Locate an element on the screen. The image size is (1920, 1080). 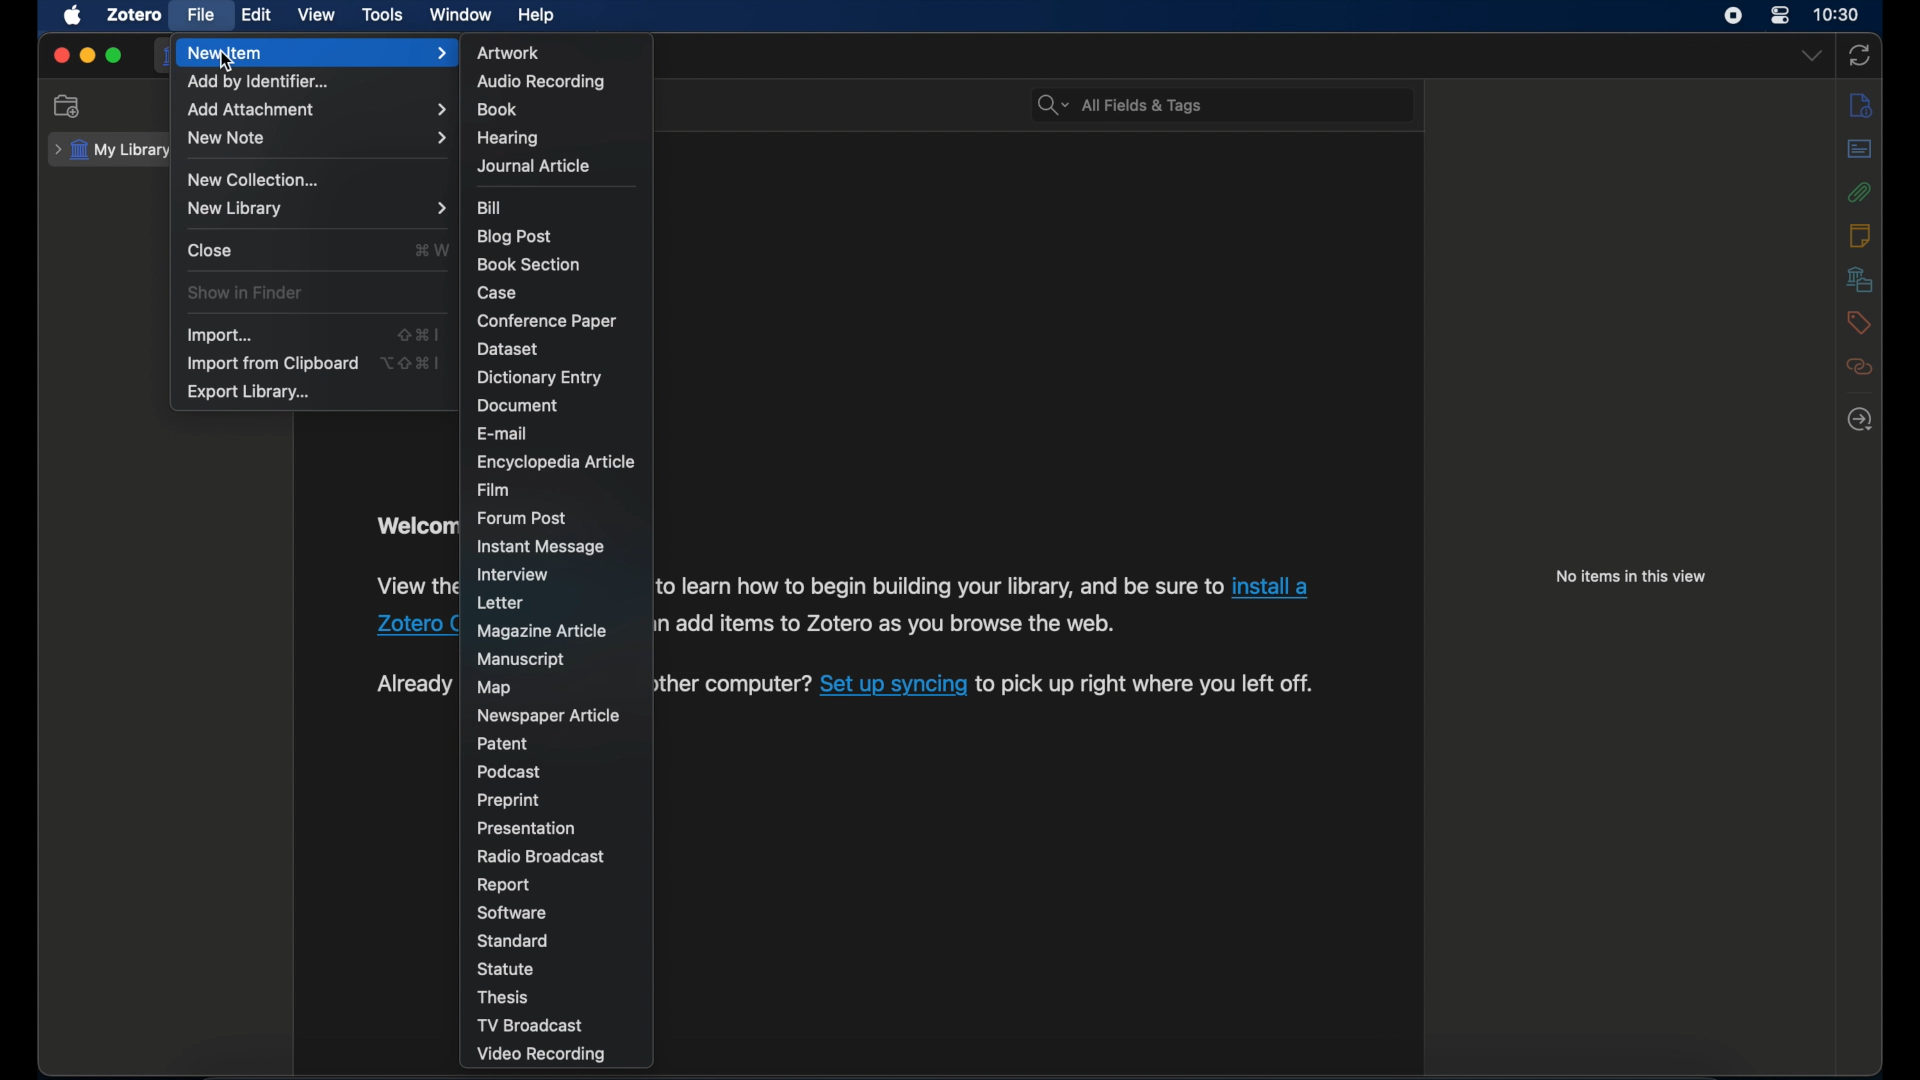
forum post is located at coordinates (524, 517).